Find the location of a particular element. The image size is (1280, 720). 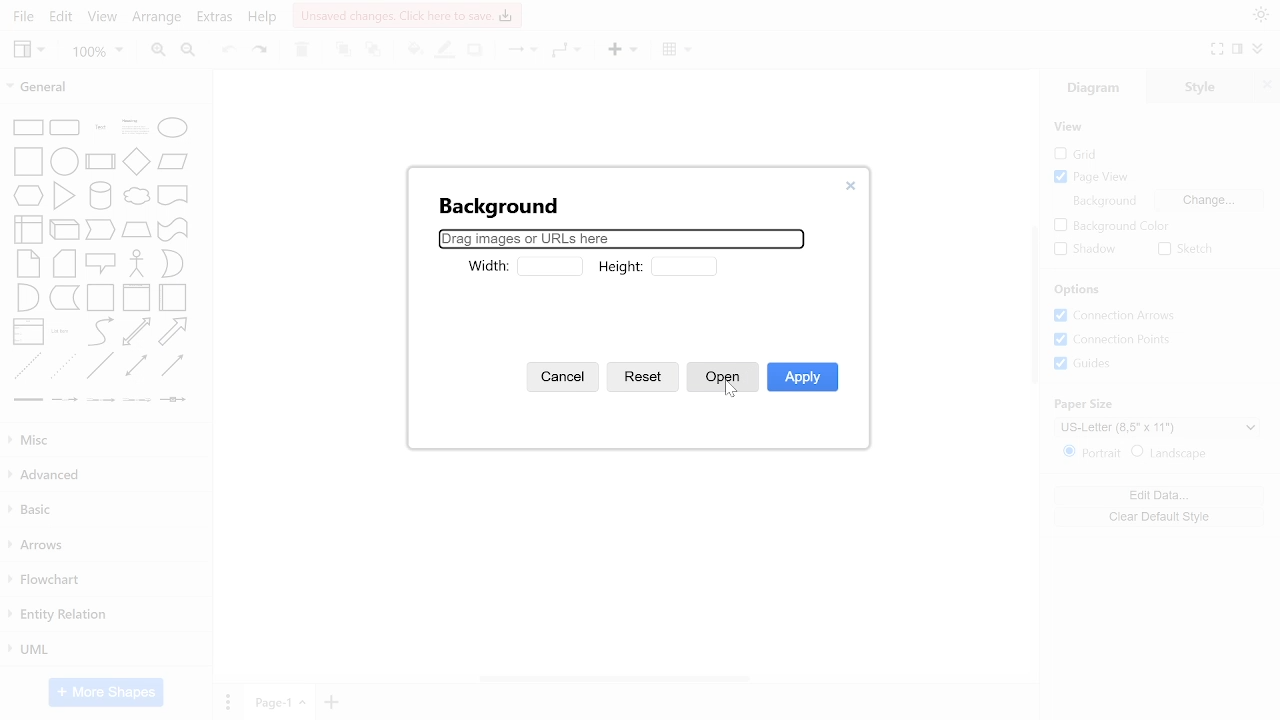

general shapes is located at coordinates (133, 161).